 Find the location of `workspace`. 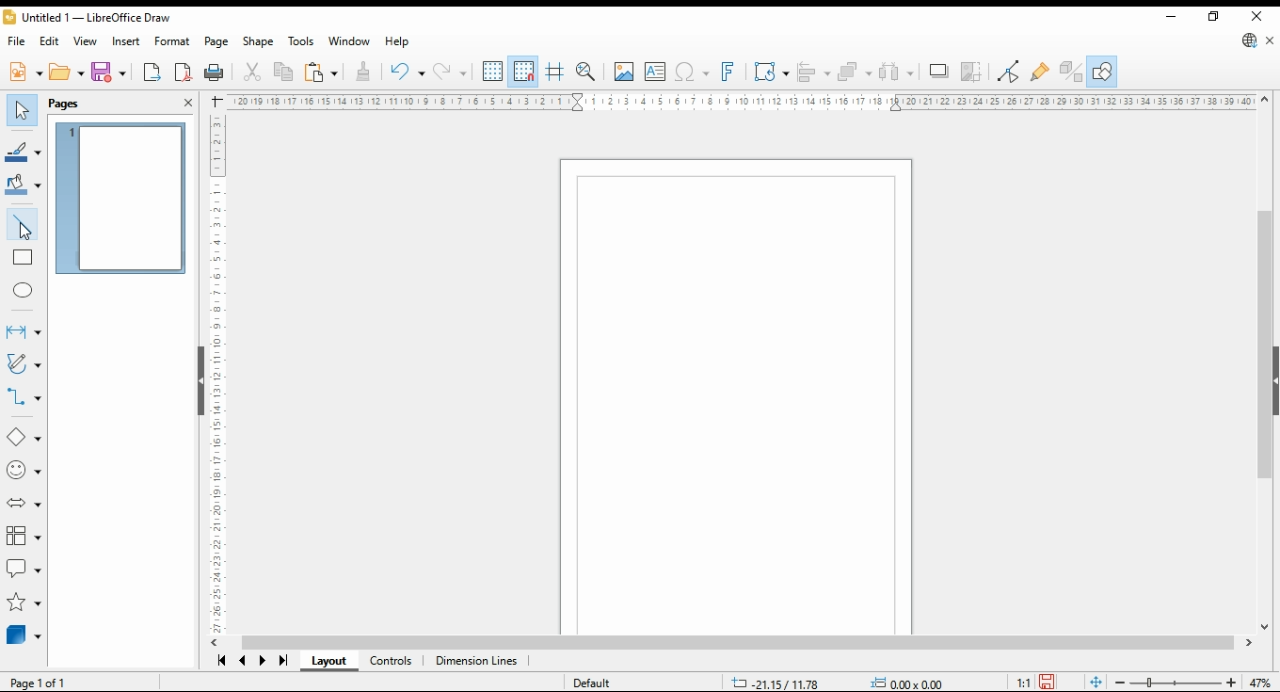

workspace is located at coordinates (734, 394).